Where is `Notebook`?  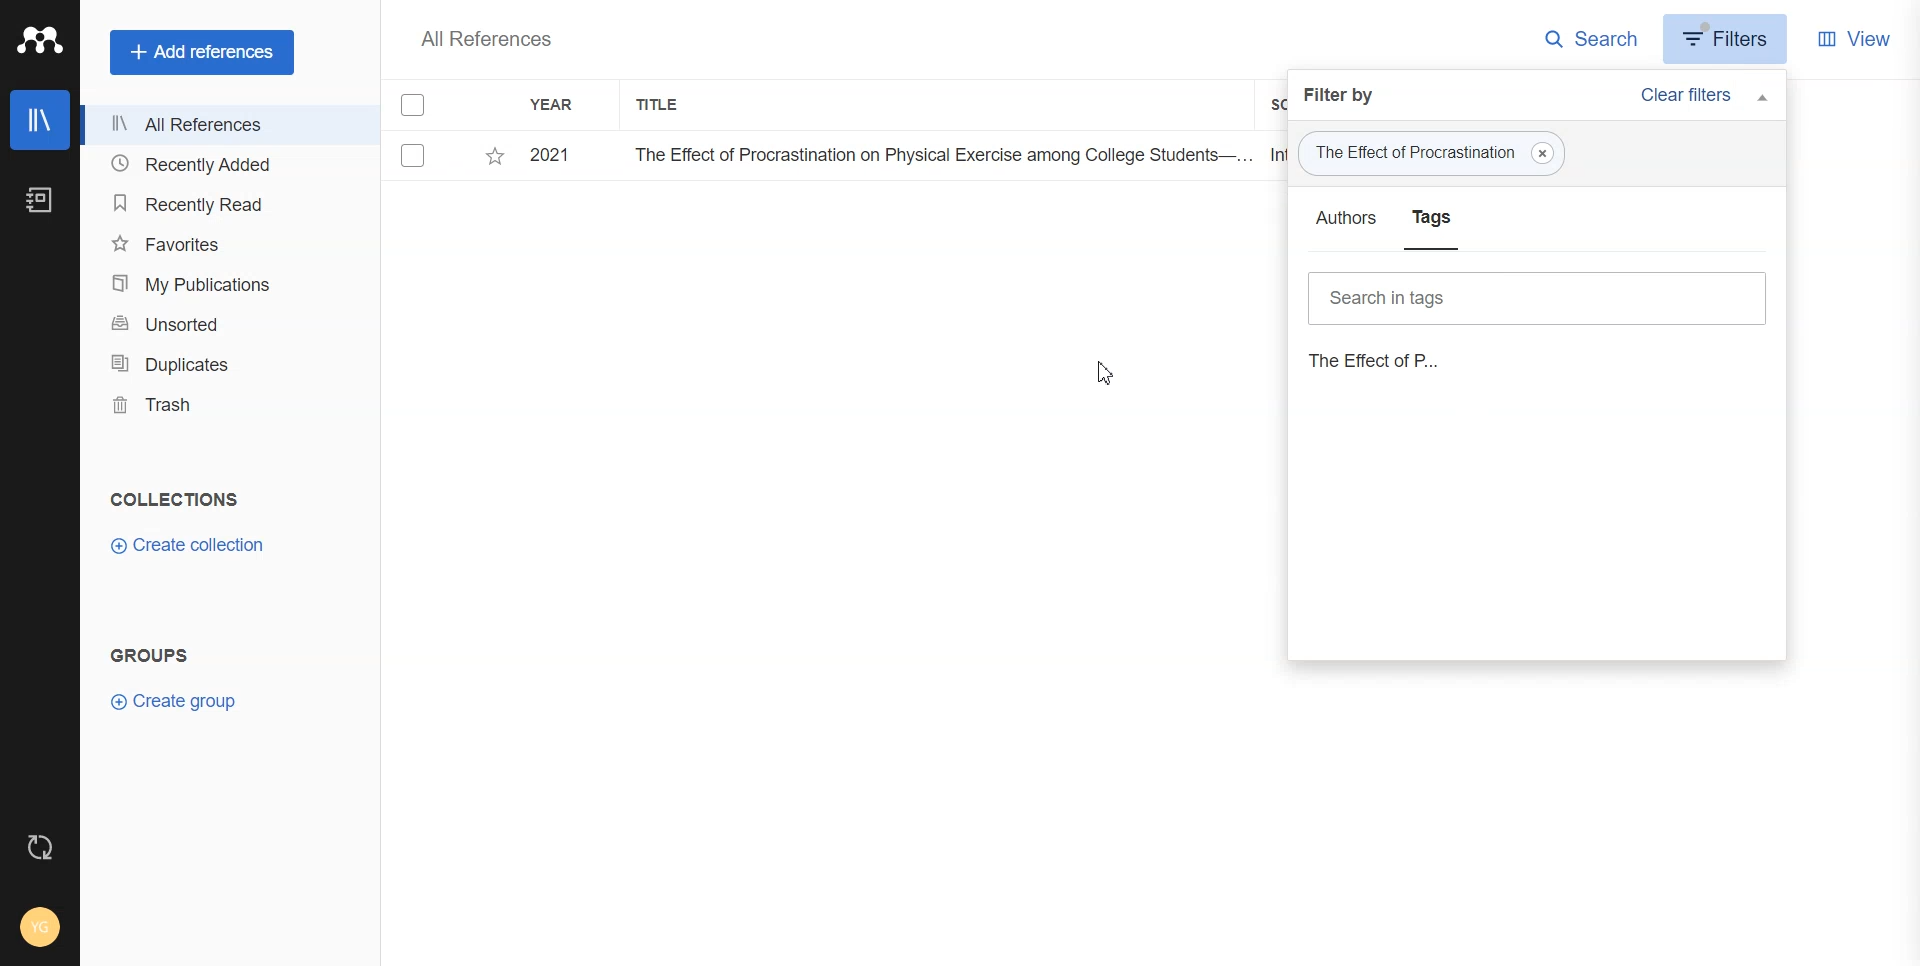 Notebook is located at coordinates (40, 200).